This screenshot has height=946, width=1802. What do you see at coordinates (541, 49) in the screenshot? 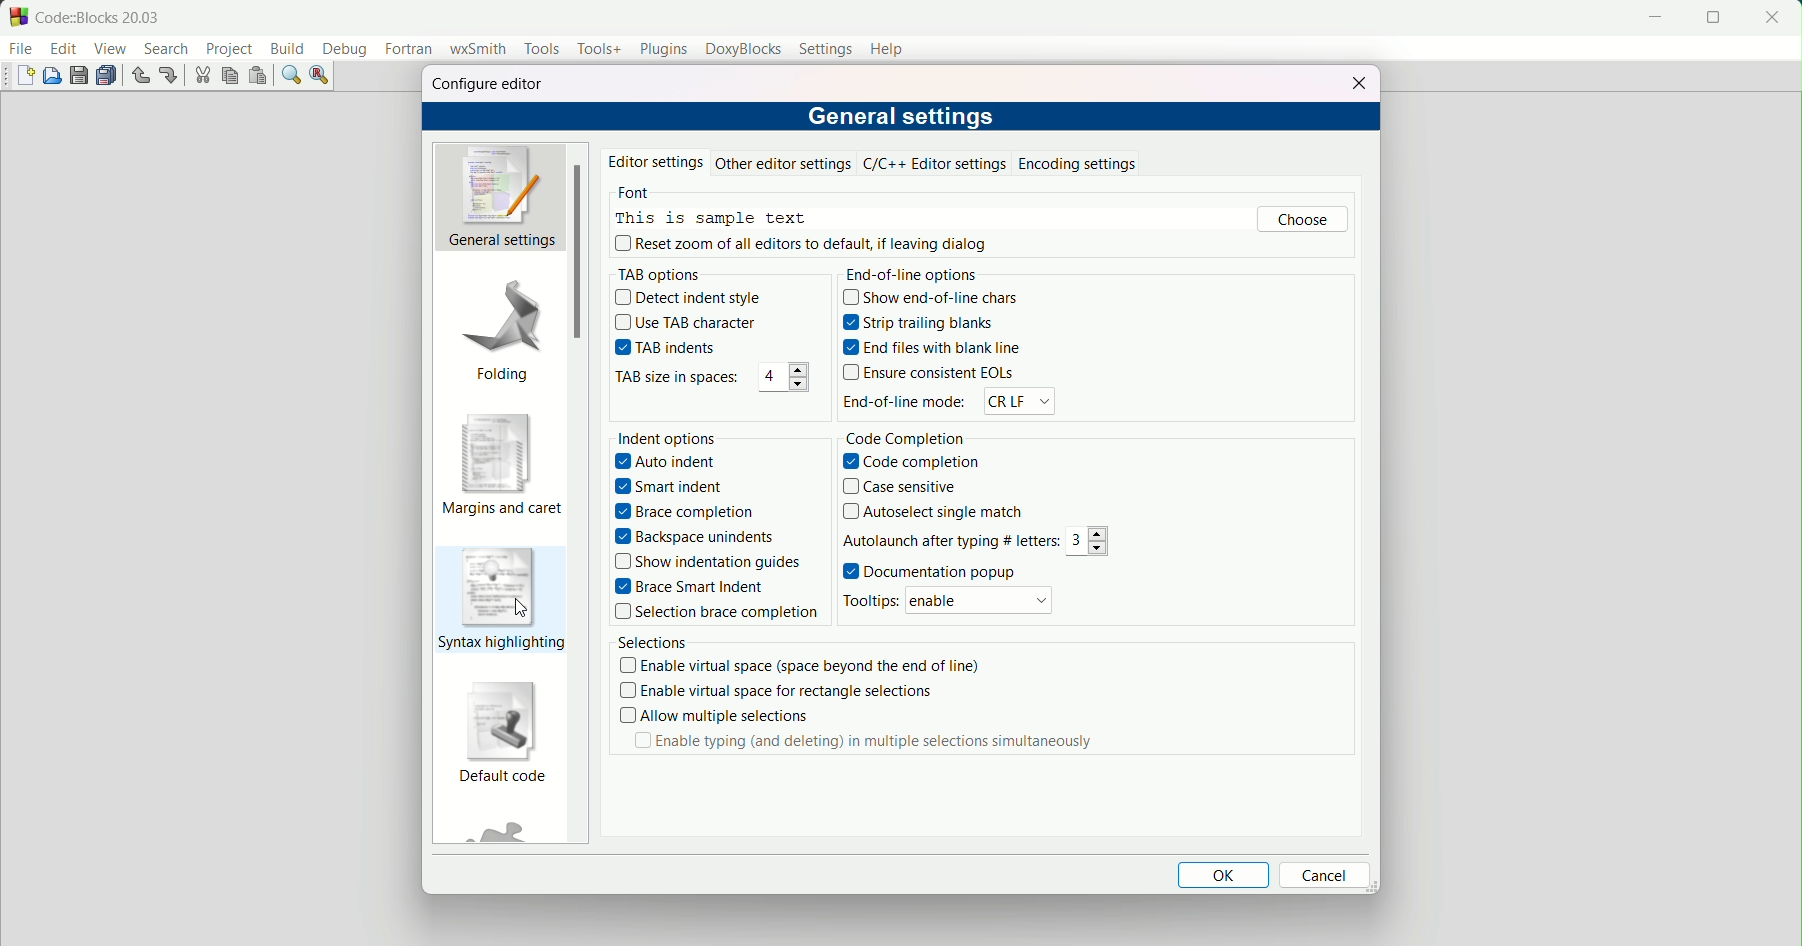
I see `tools` at bounding box center [541, 49].